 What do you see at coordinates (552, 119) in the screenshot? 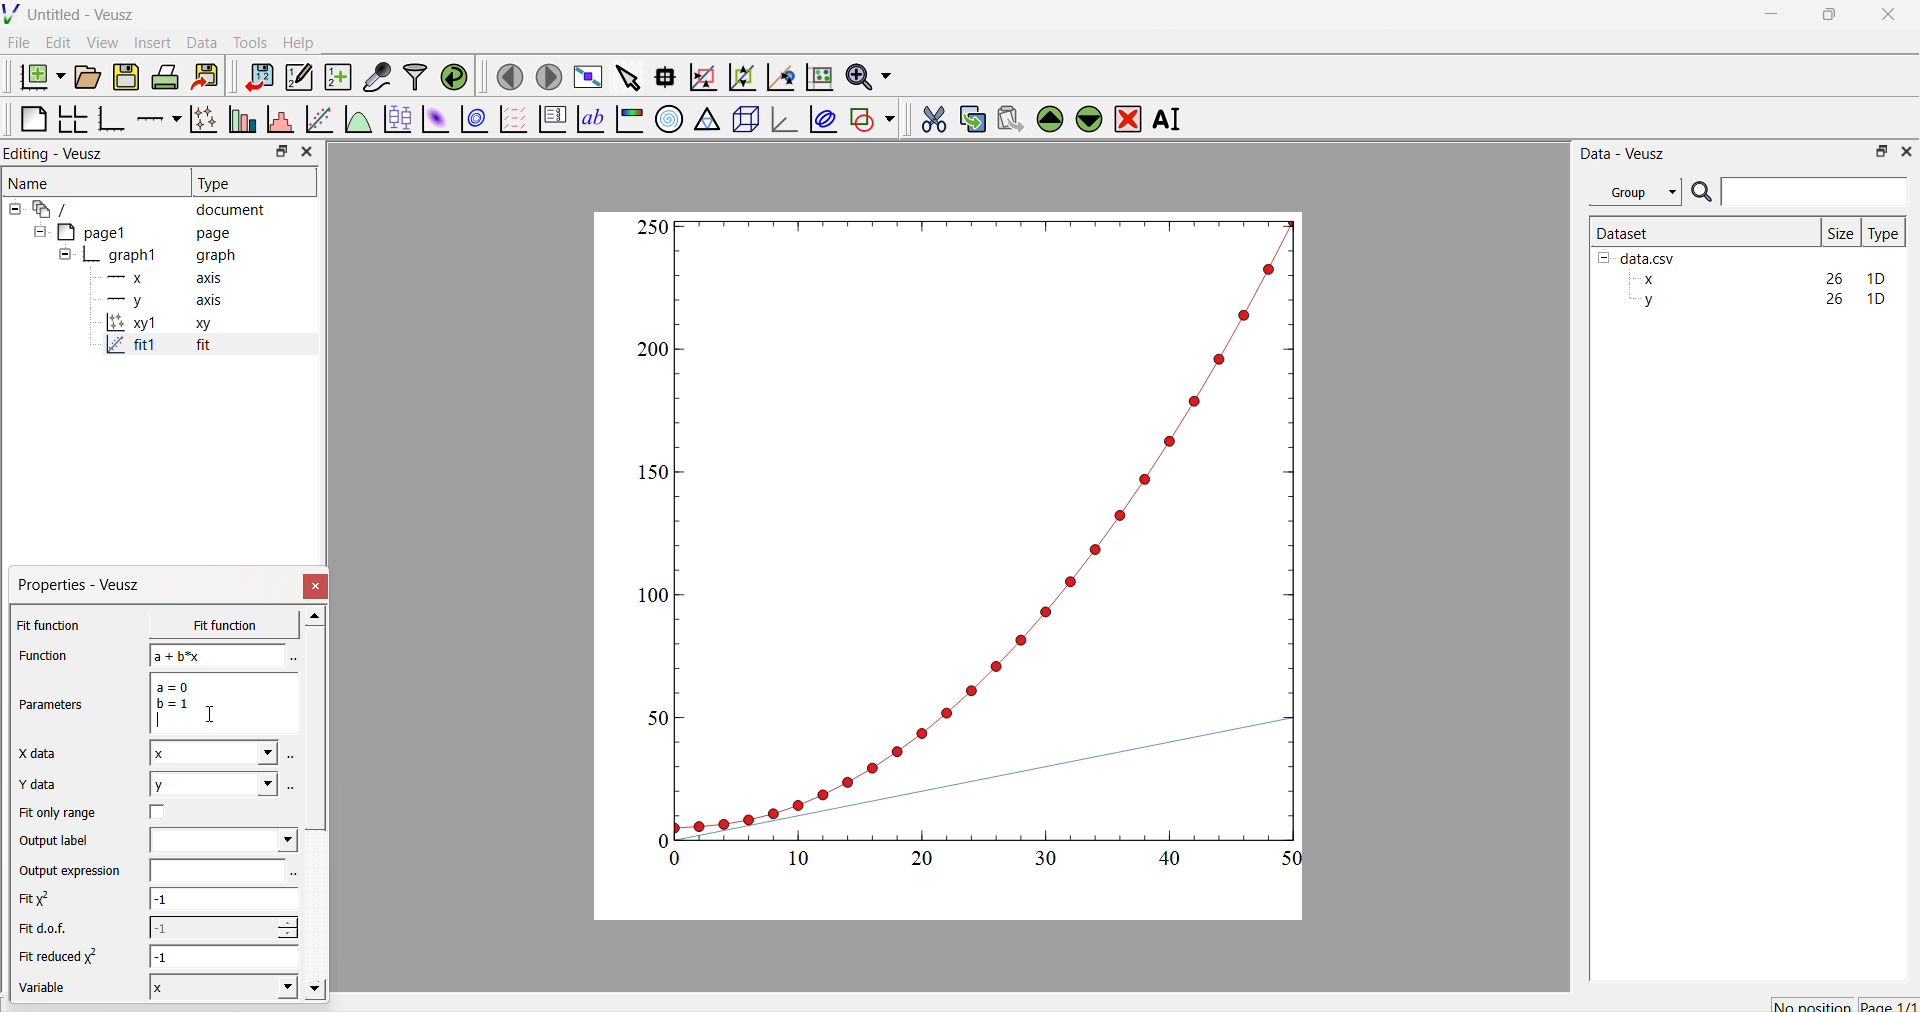
I see `Plot Key` at bounding box center [552, 119].